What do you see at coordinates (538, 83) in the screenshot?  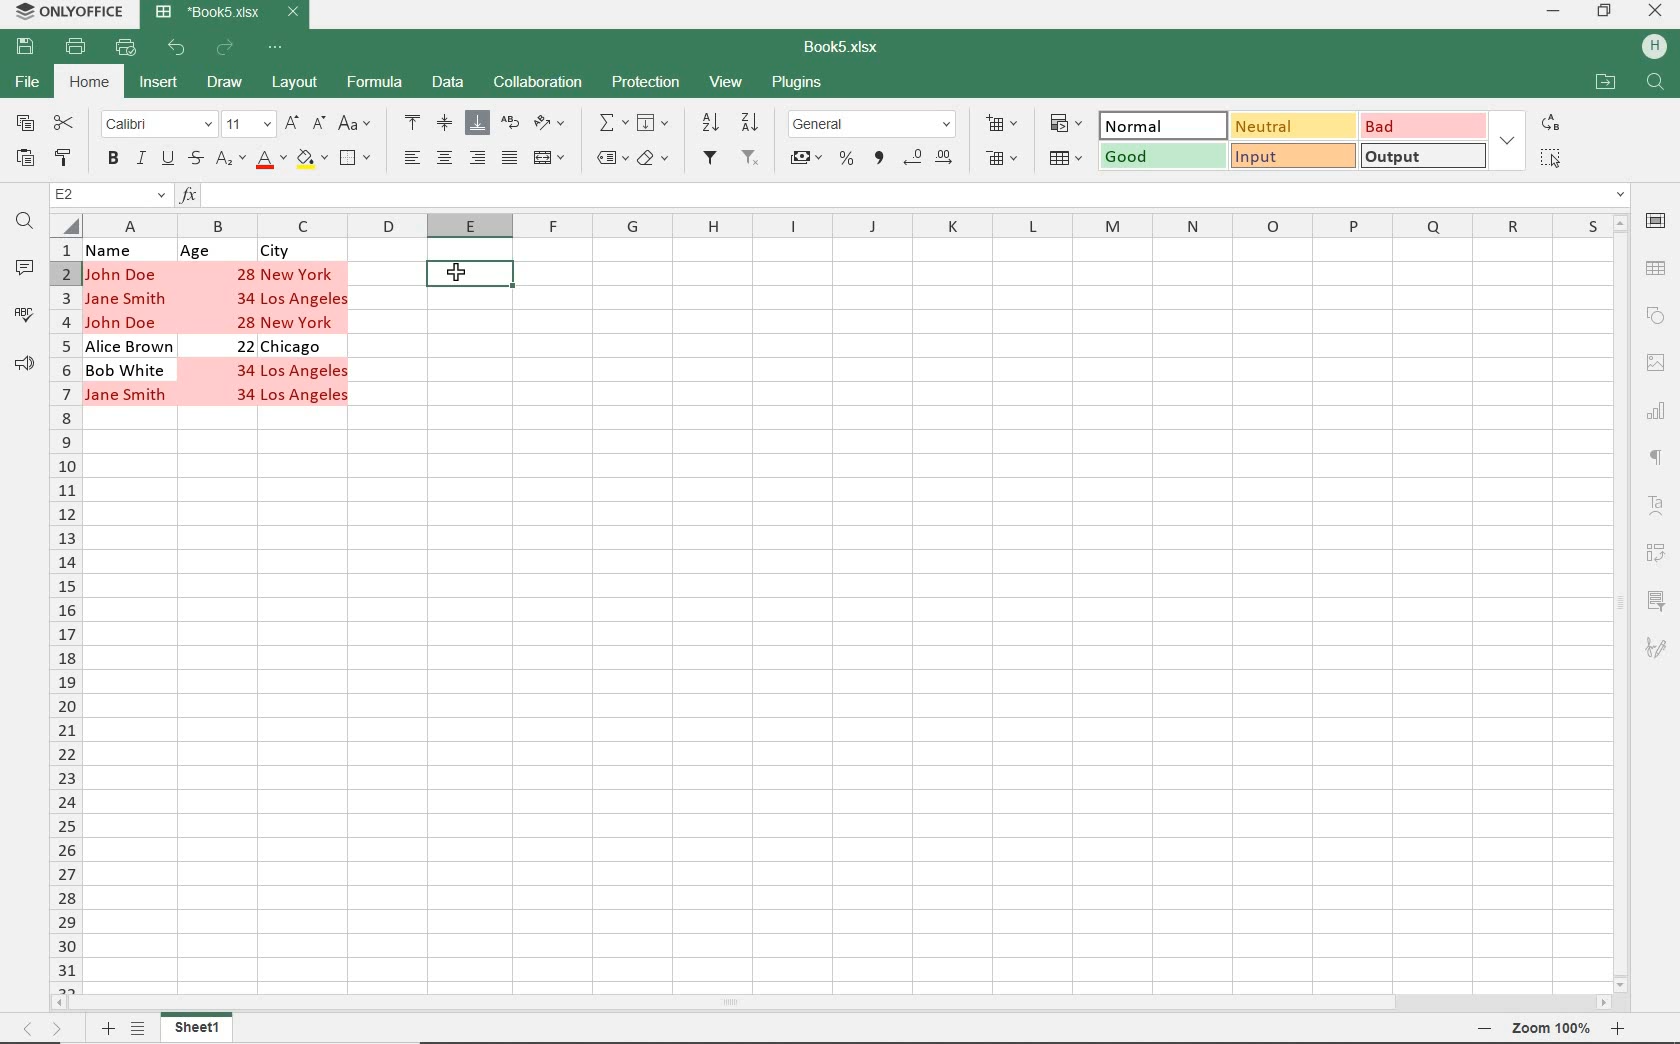 I see `COLLABORATION` at bounding box center [538, 83].